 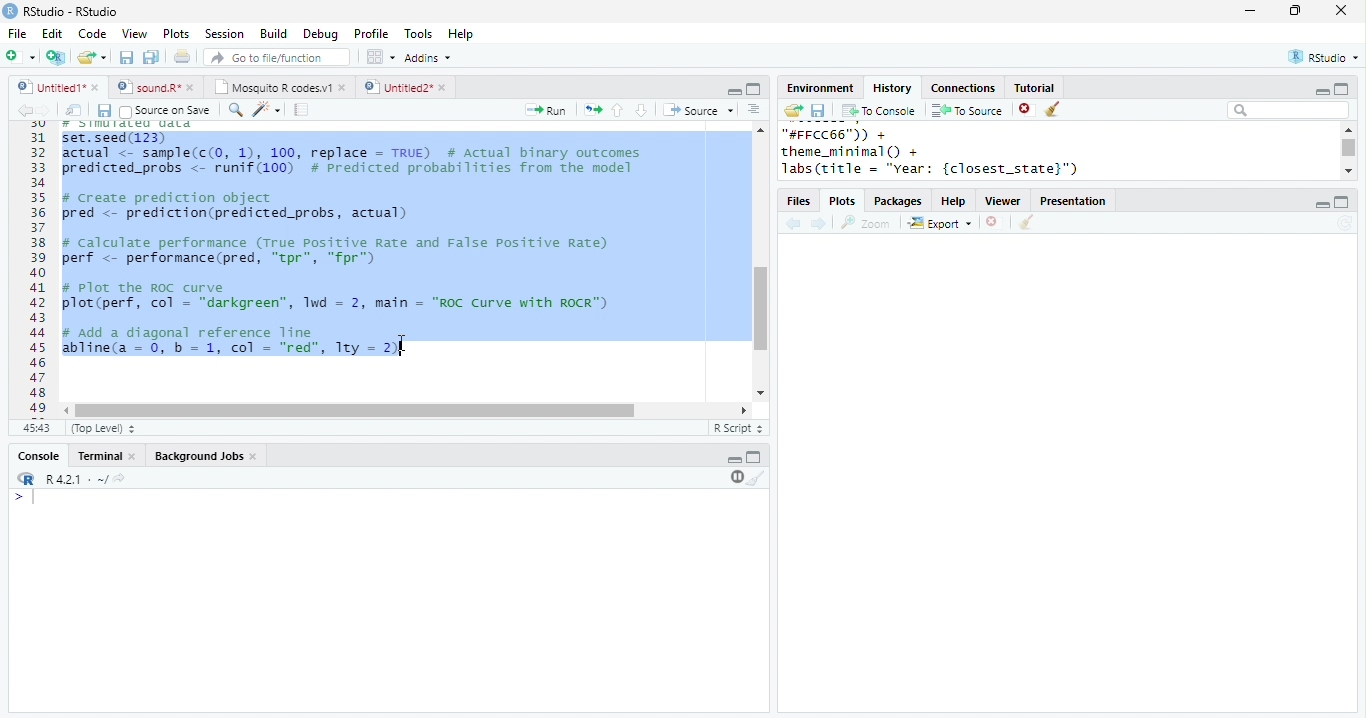 I want to click on close, so click(x=1342, y=10).